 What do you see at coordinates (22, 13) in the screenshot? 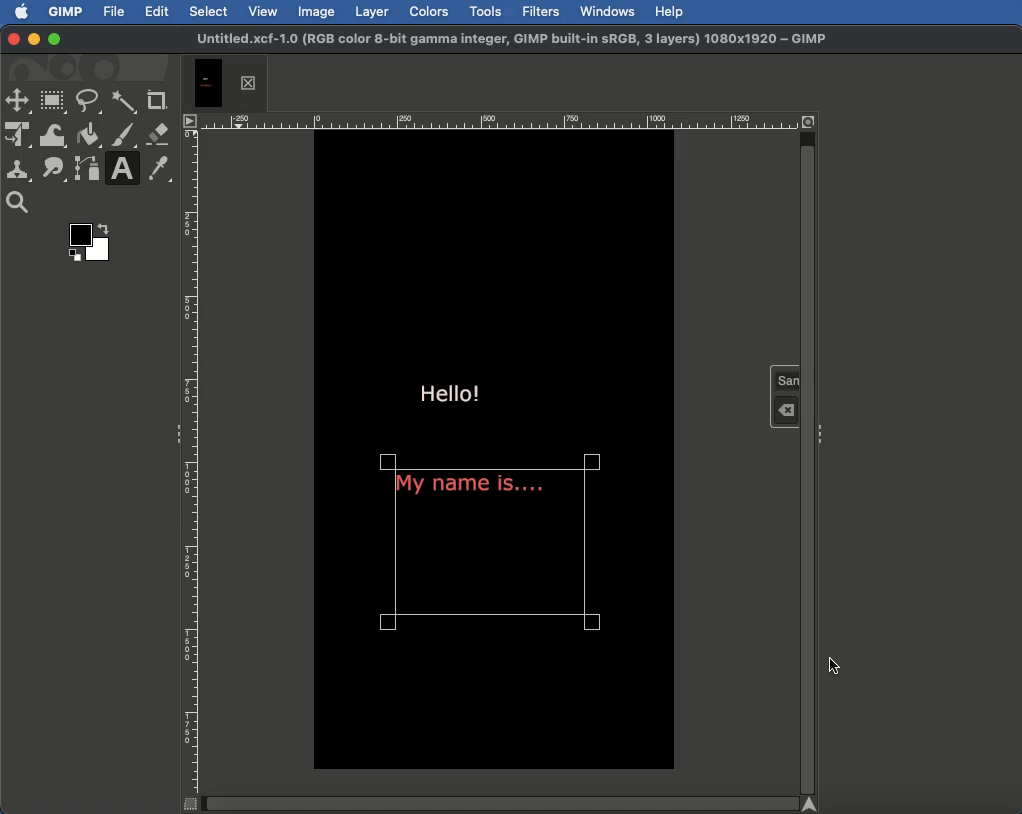
I see `Apple logo` at bounding box center [22, 13].